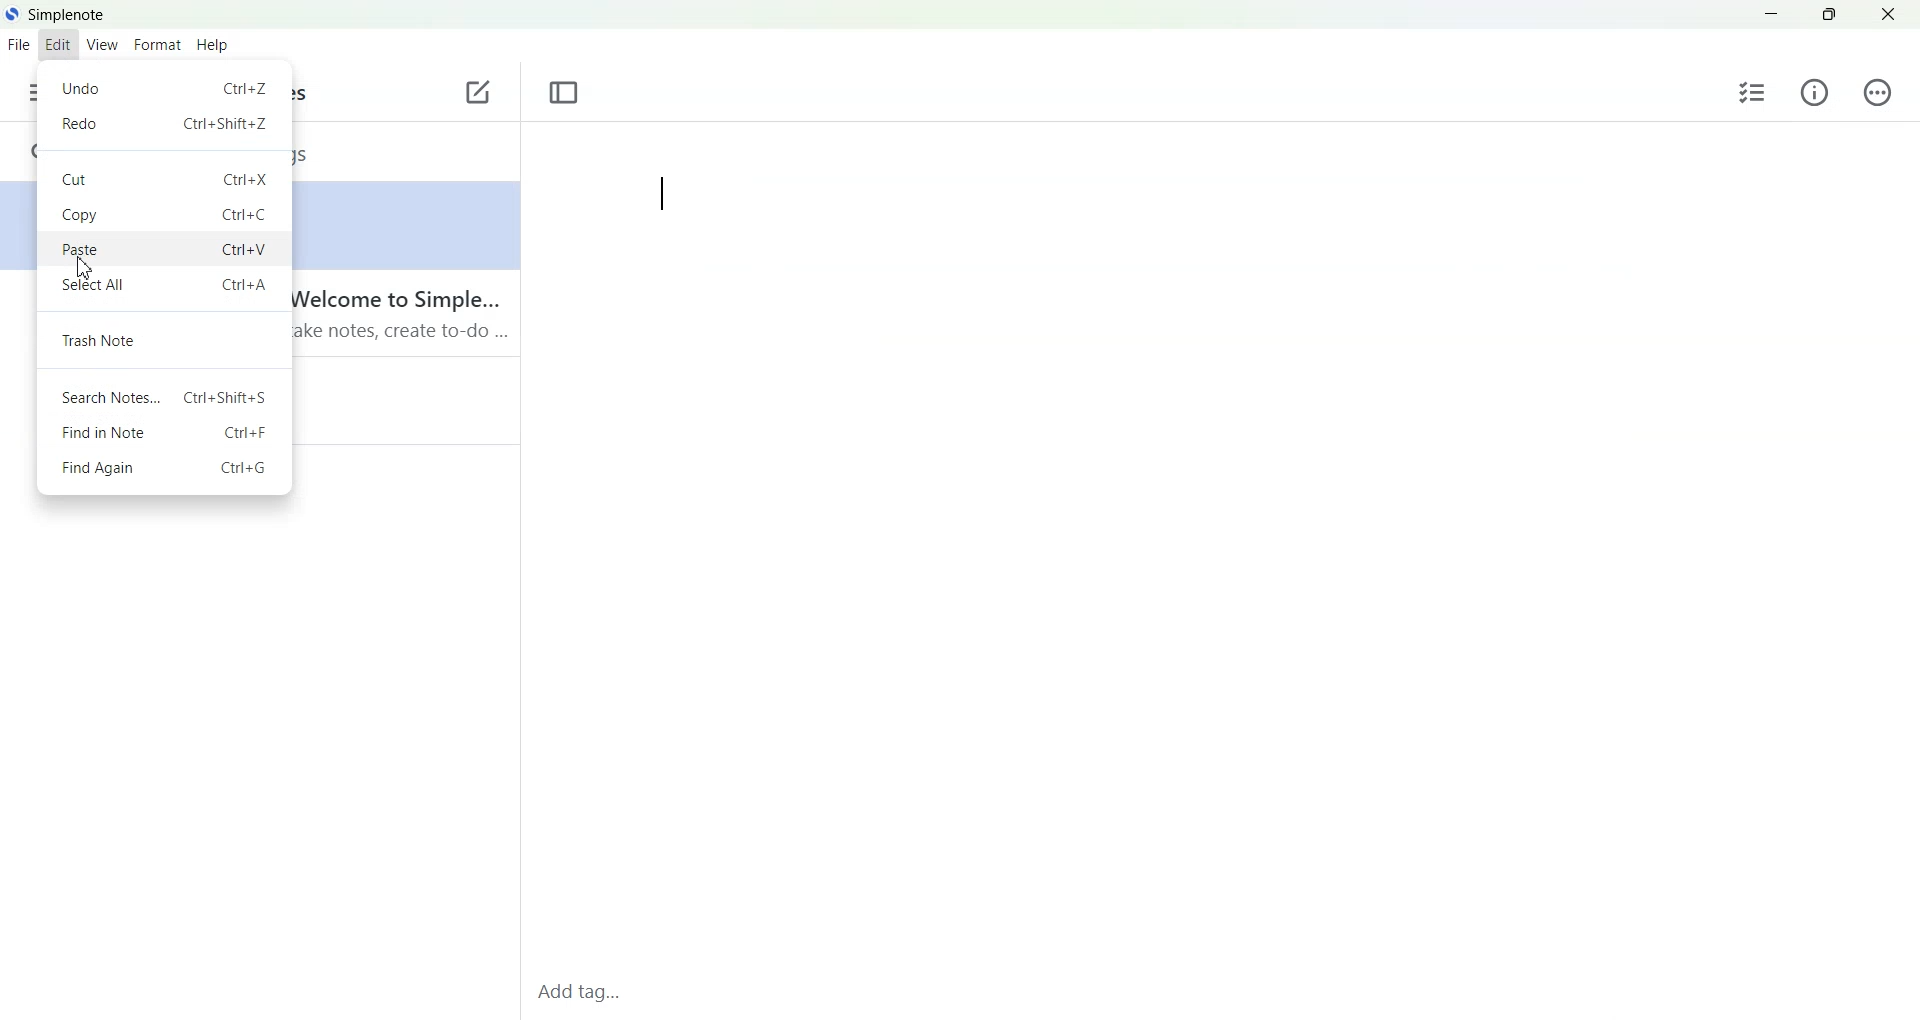 The width and height of the screenshot is (1920, 1020). Describe the element at coordinates (165, 340) in the screenshot. I see `Trash Notes` at that location.